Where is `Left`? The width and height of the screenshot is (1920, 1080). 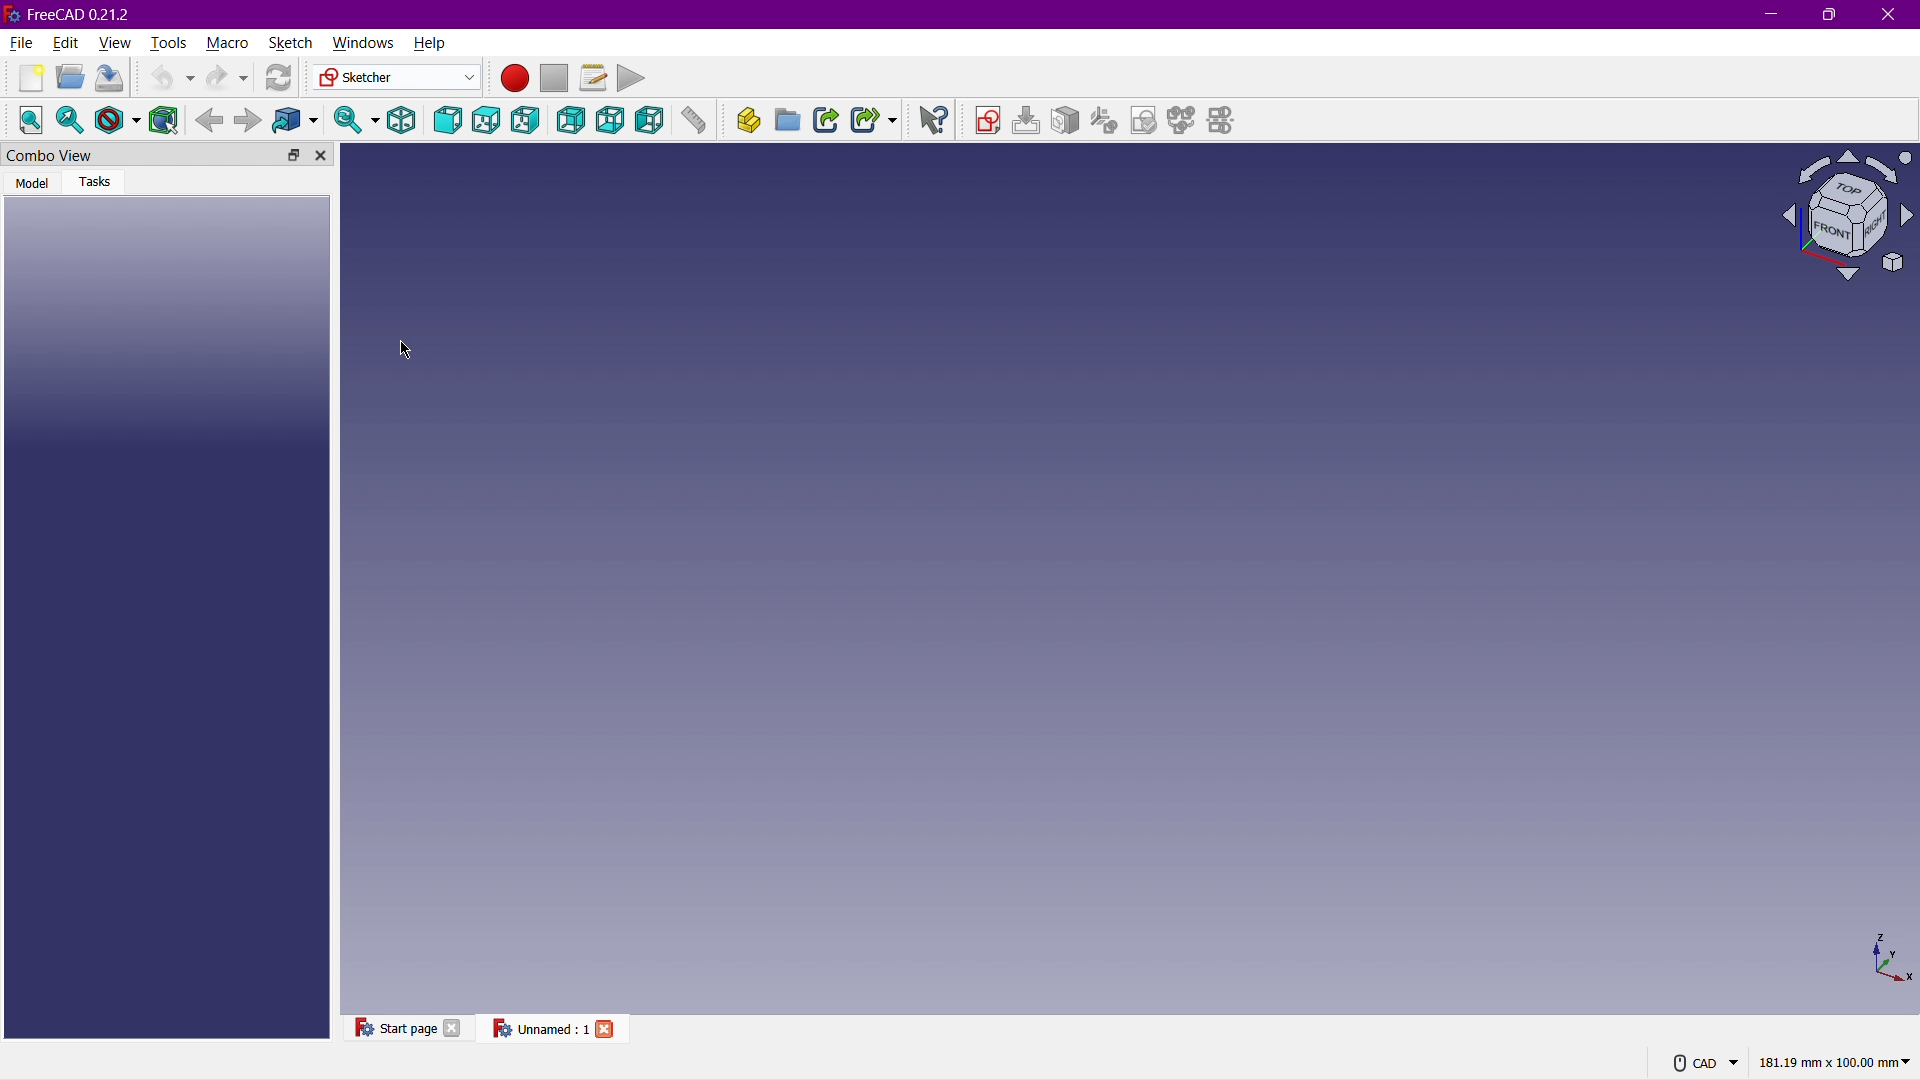 Left is located at coordinates (653, 118).